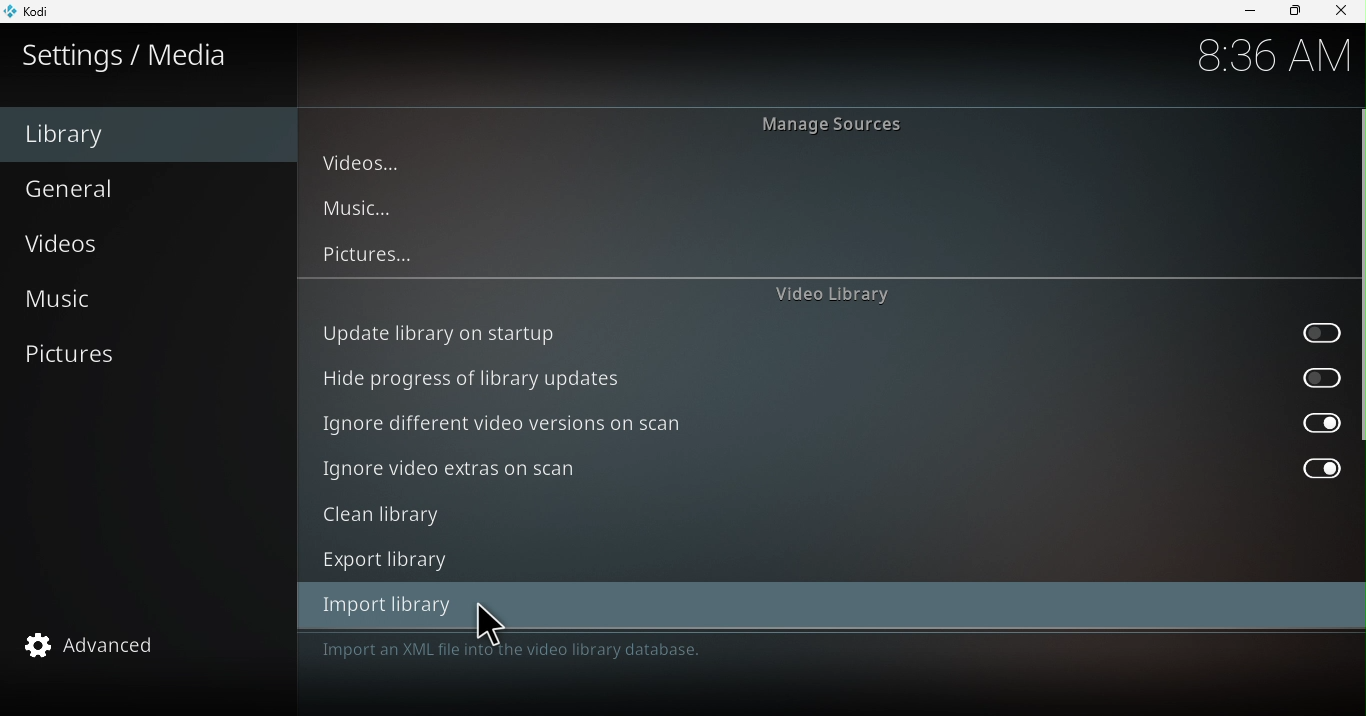 The width and height of the screenshot is (1366, 716). What do you see at coordinates (821, 559) in the screenshot?
I see `Export` at bounding box center [821, 559].